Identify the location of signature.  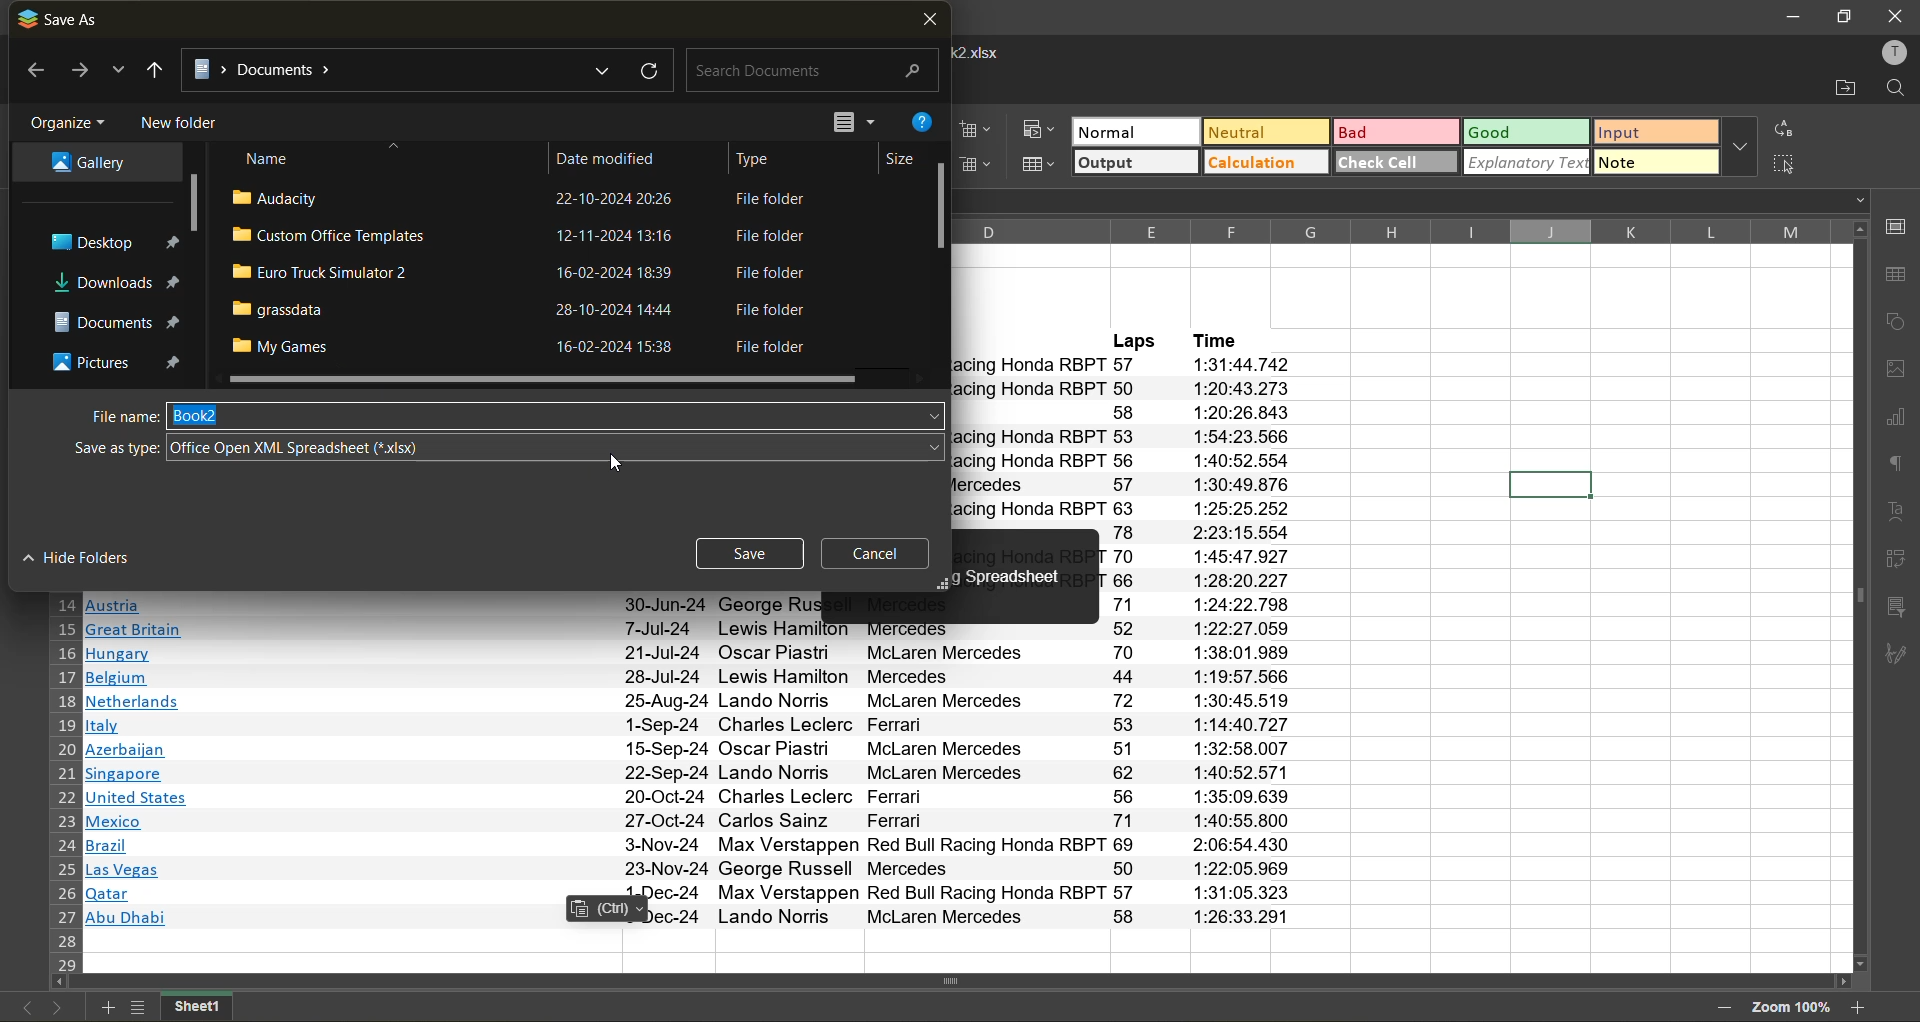
(1901, 658).